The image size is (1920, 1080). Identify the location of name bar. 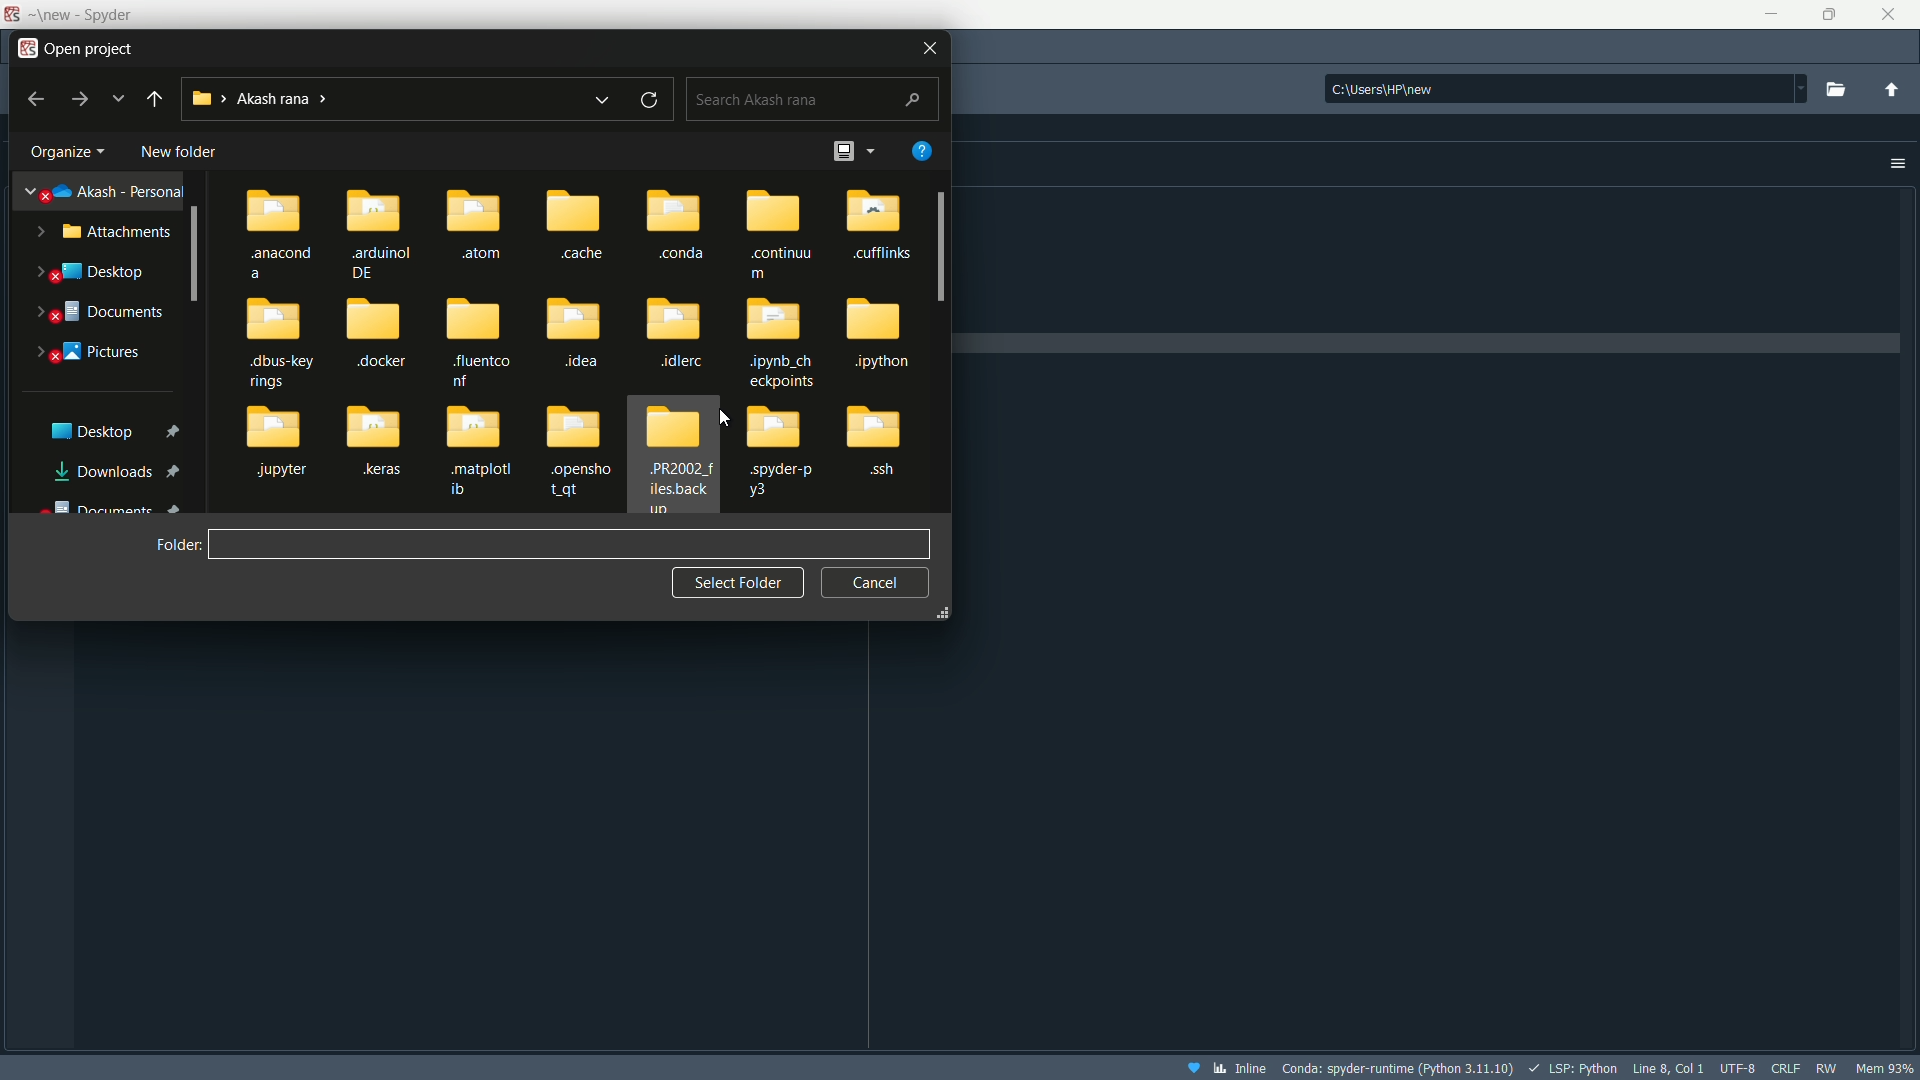
(568, 545).